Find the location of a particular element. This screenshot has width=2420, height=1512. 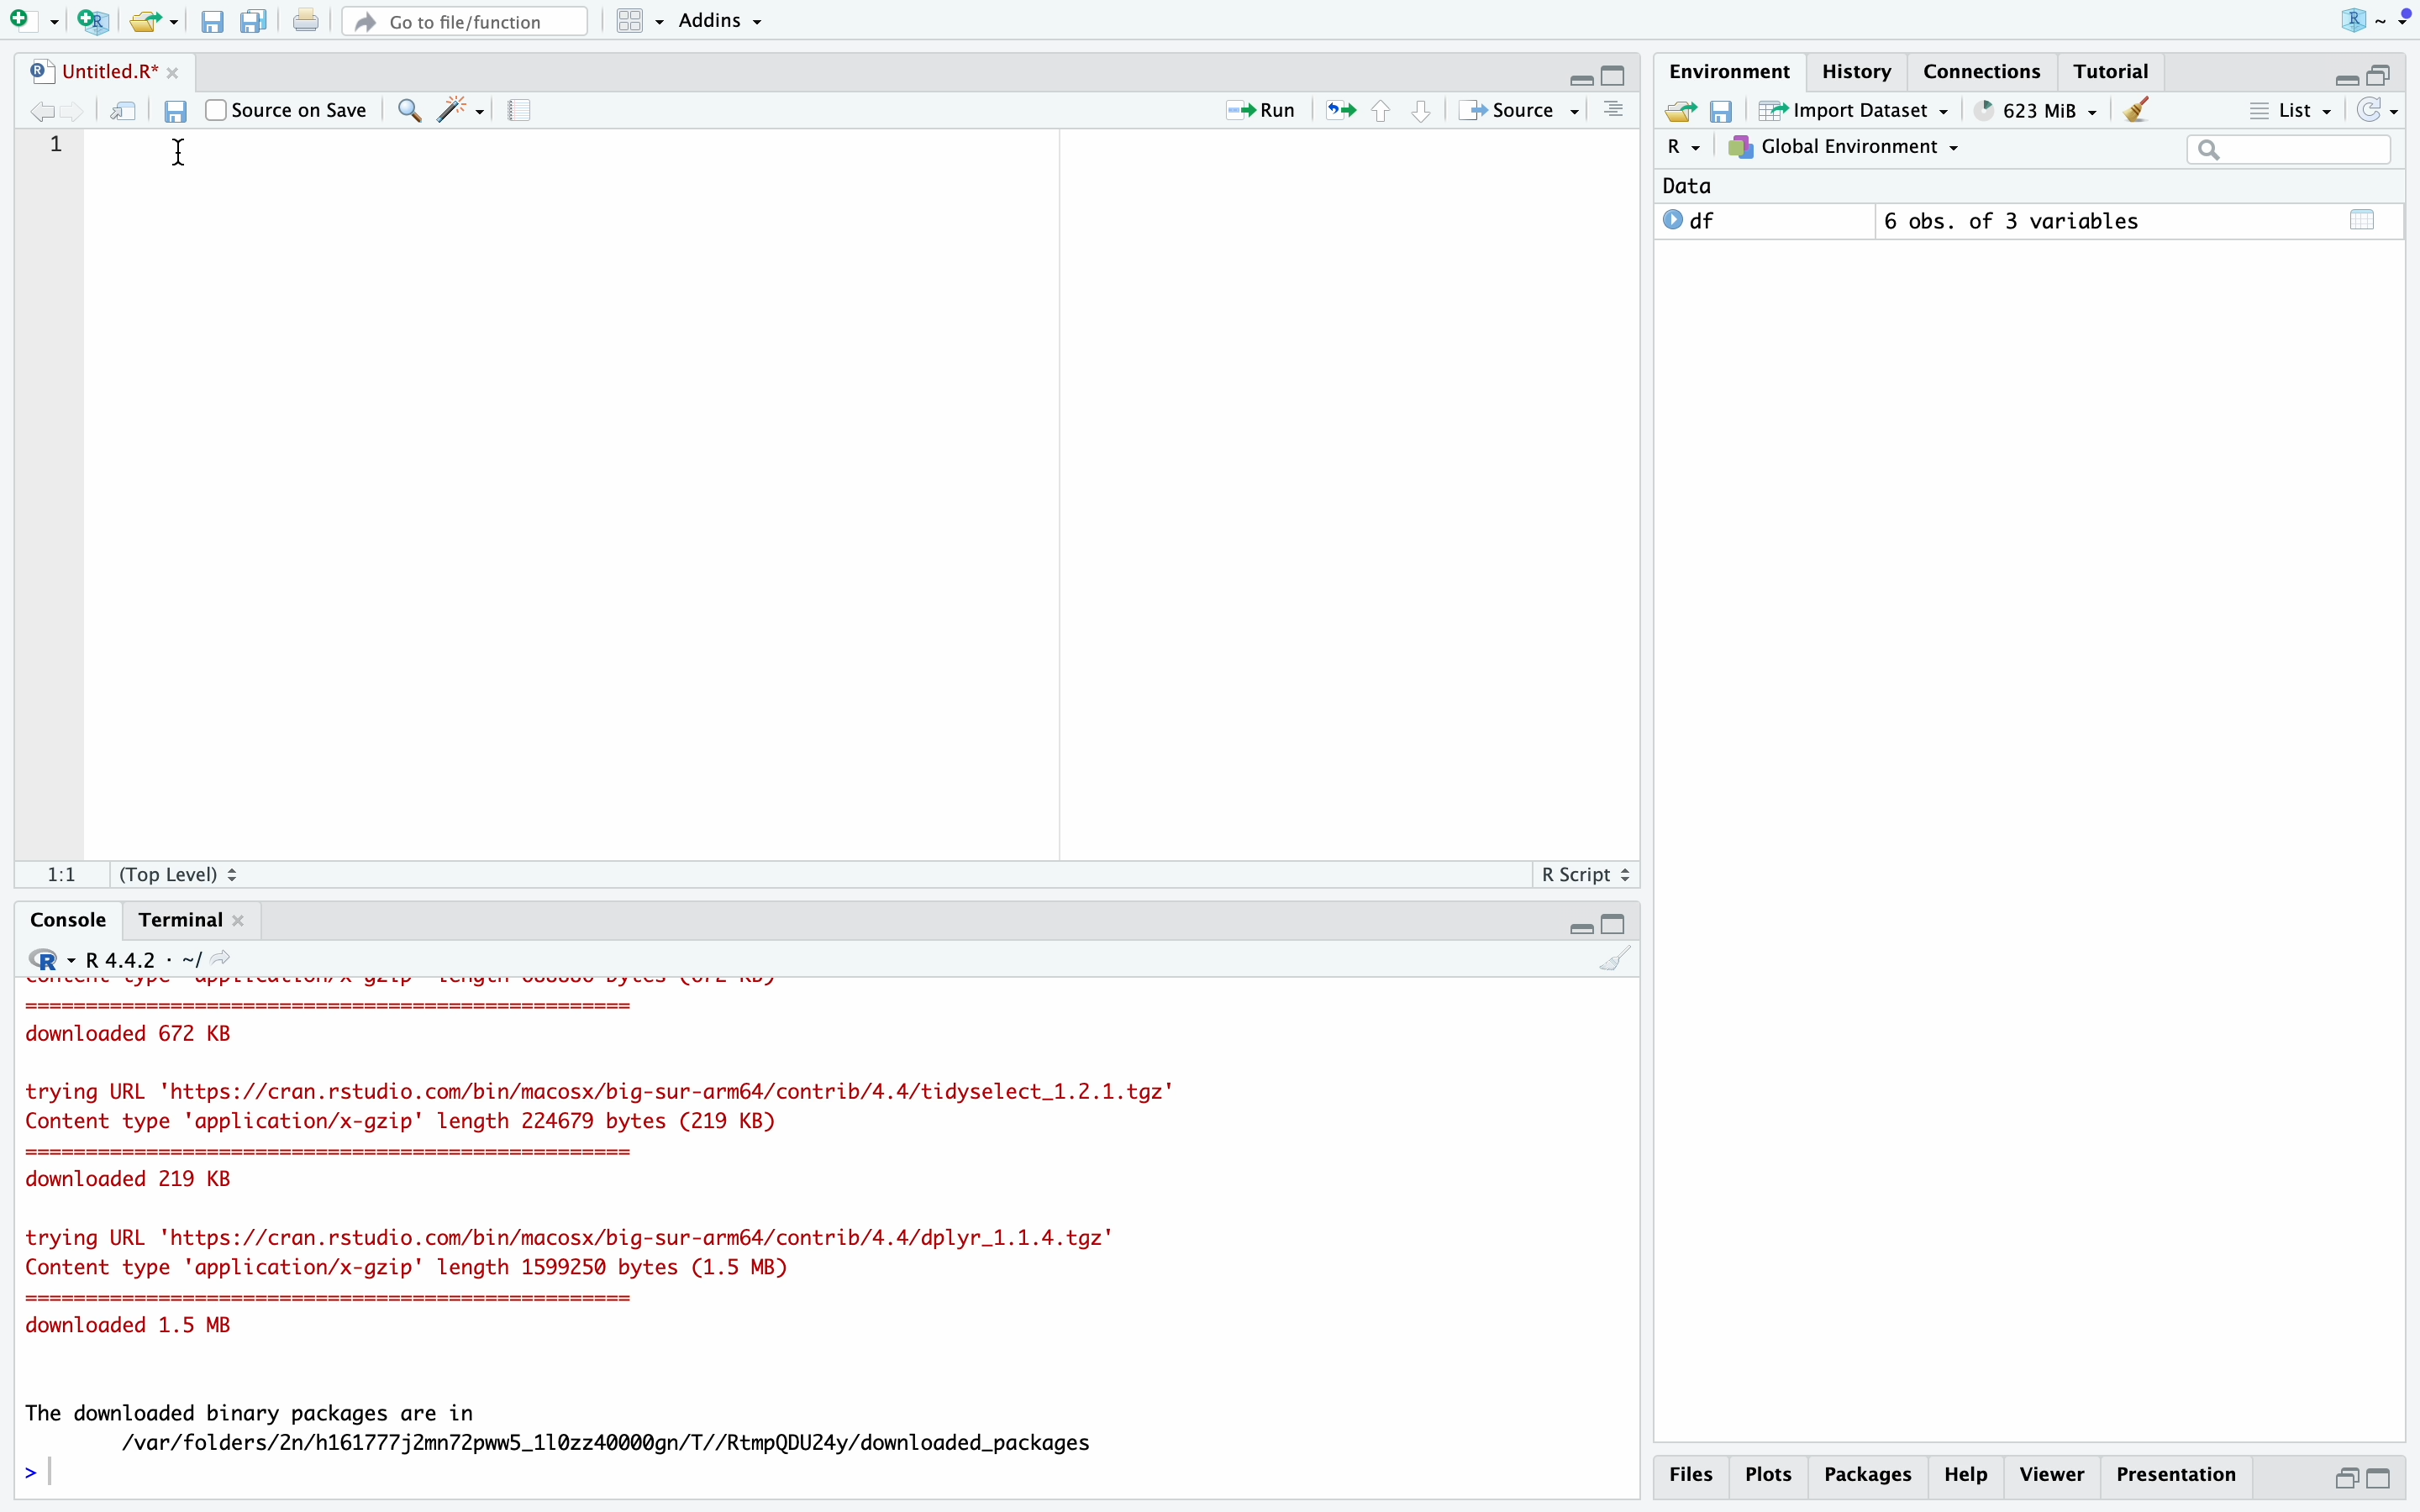

Files is located at coordinates (1695, 1476).